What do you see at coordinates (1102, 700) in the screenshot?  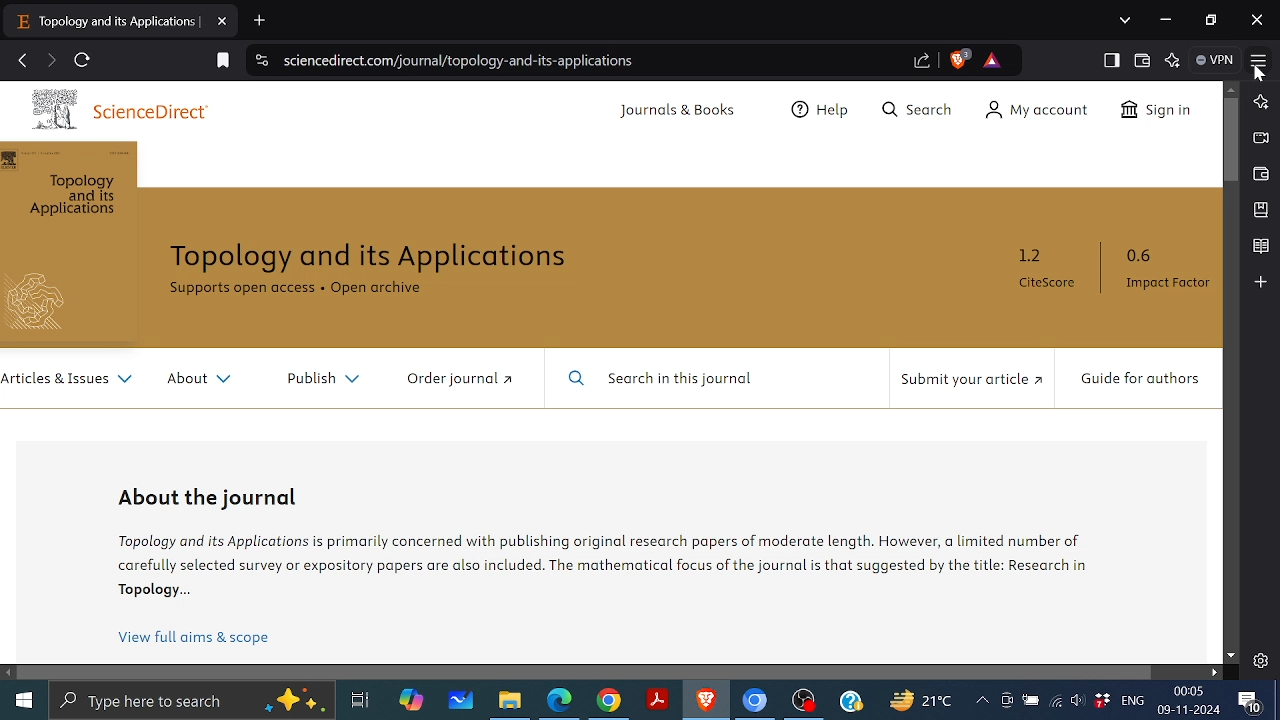 I see `Dropbox` at bounding box center [1102, 700].